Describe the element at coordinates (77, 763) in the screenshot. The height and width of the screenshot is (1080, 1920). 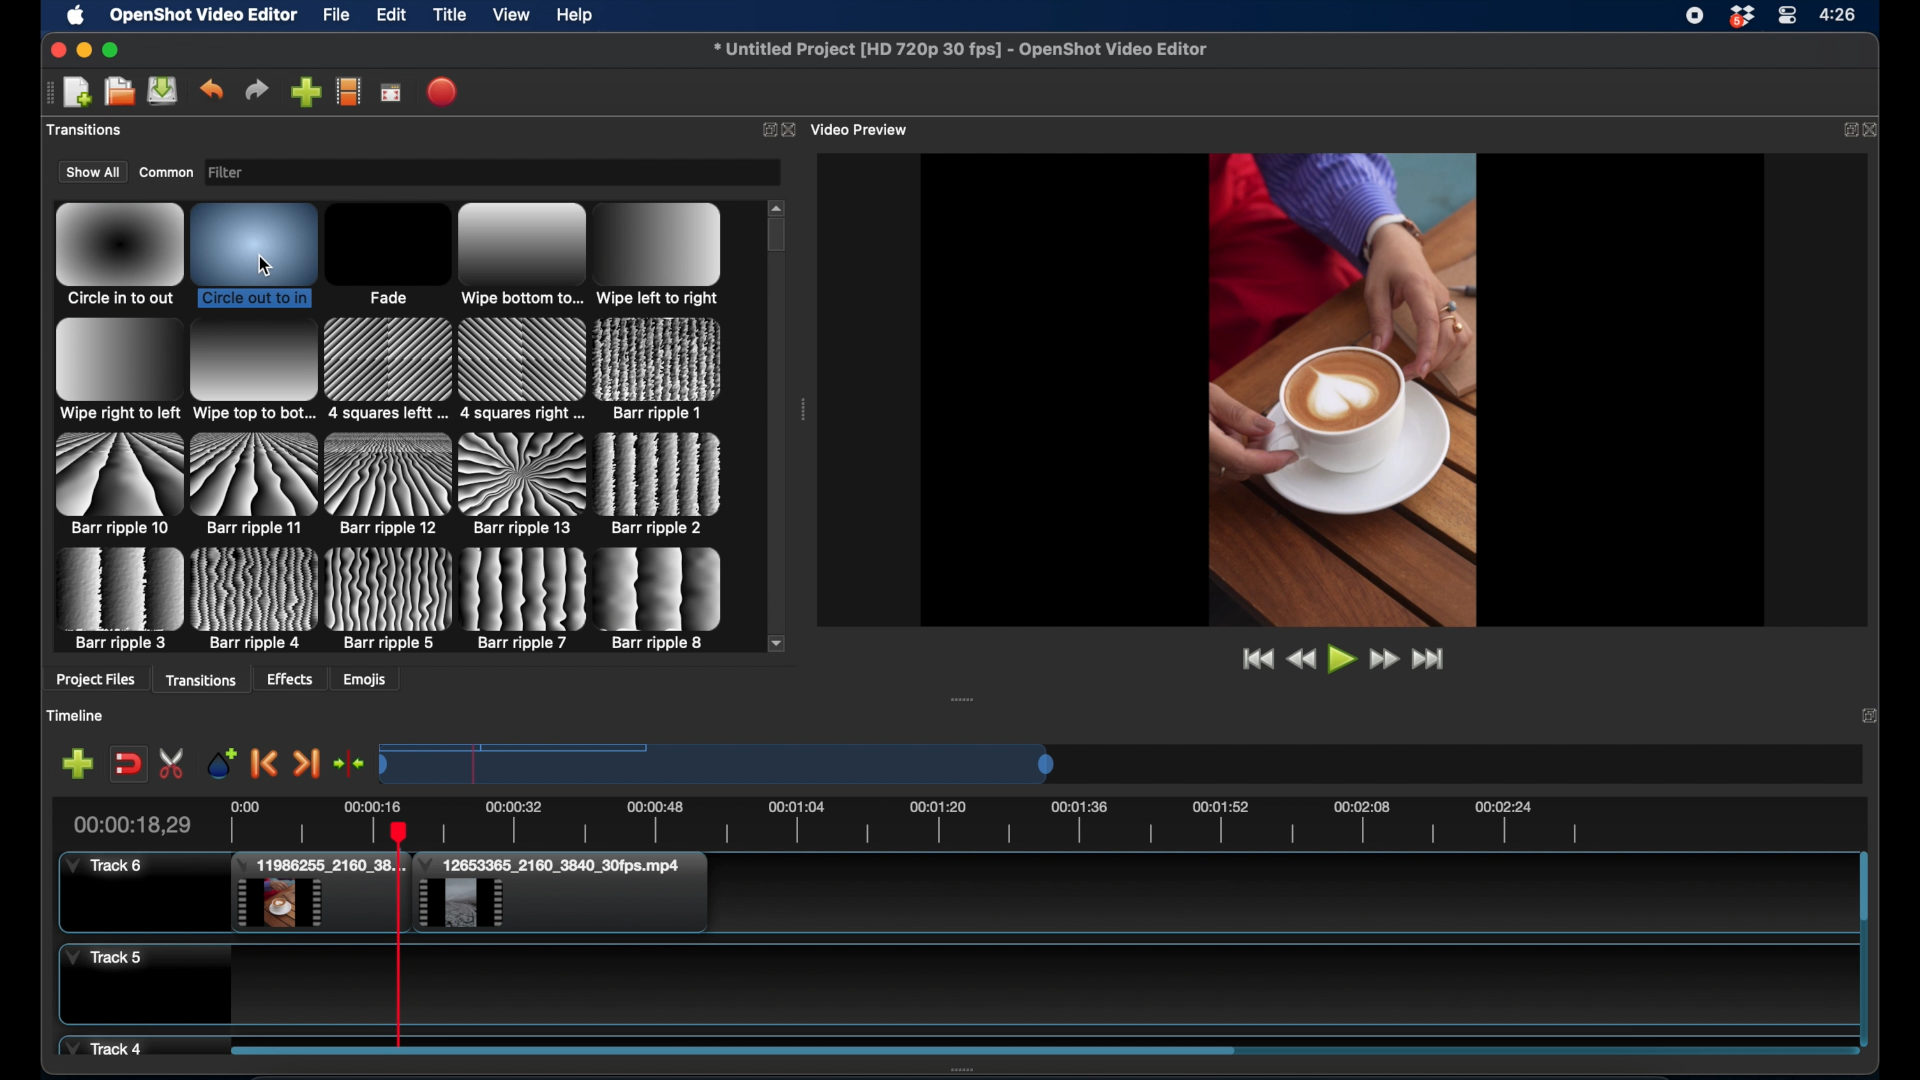
I see `add marker` at that location.